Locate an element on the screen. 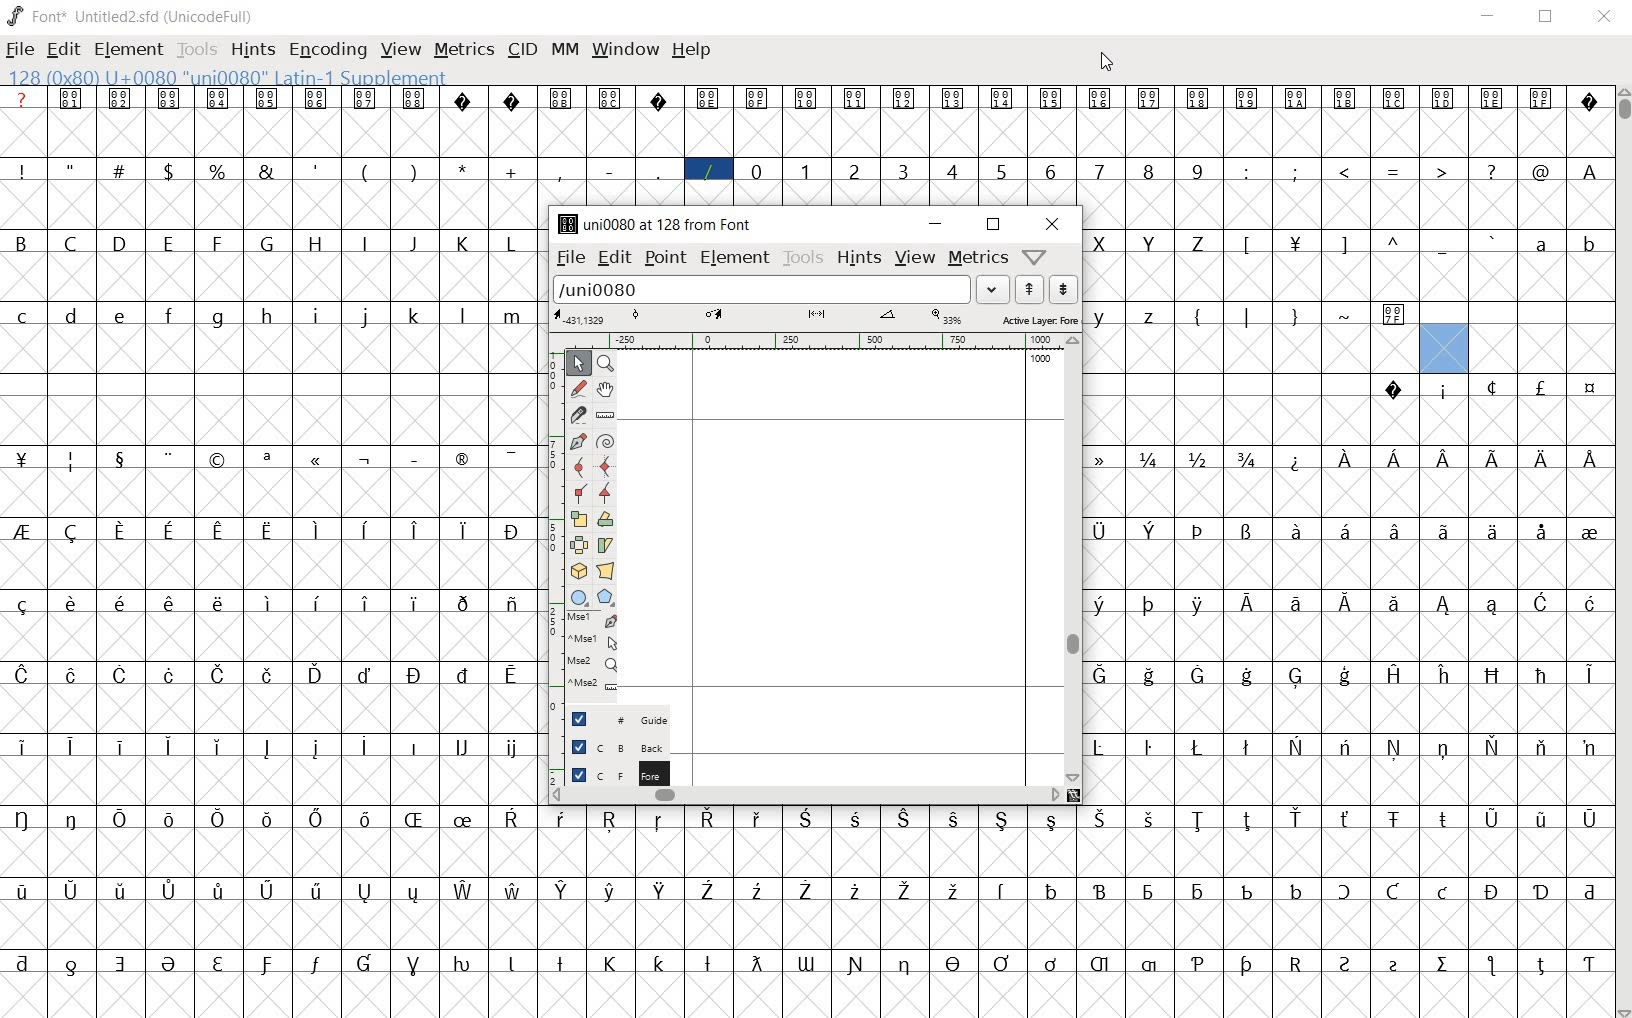 This screenshot has width=1632, height=1018. glyph is located at coordinates (954, 963).